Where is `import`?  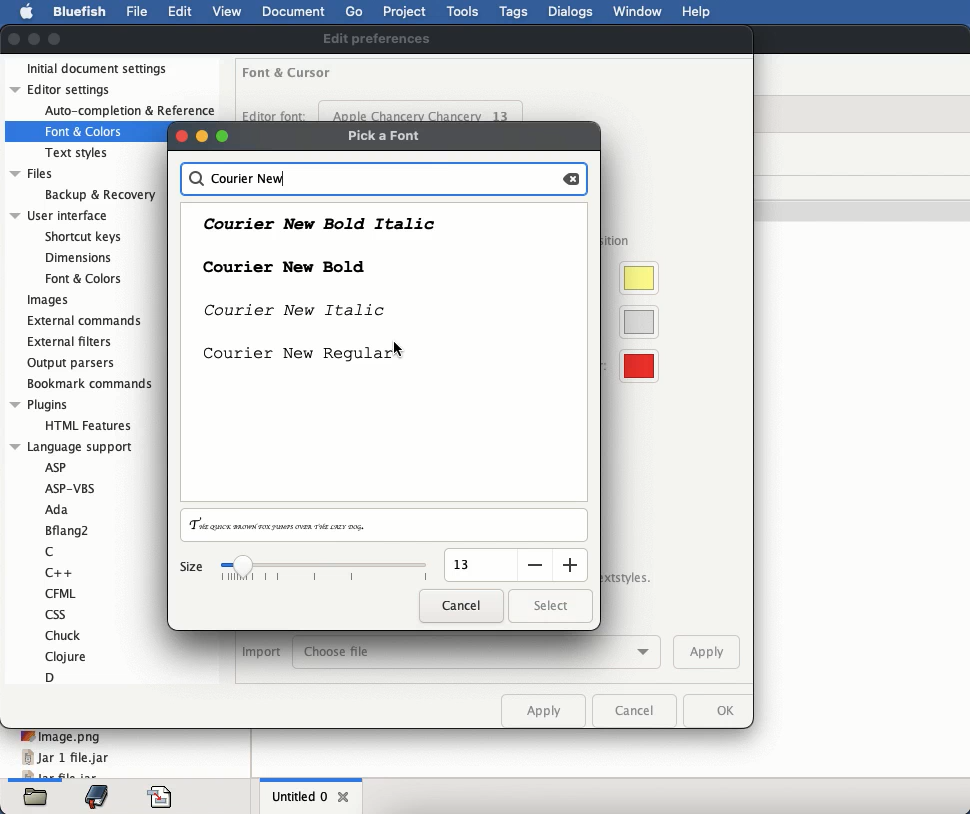
import is located at coordinates (262, 652).